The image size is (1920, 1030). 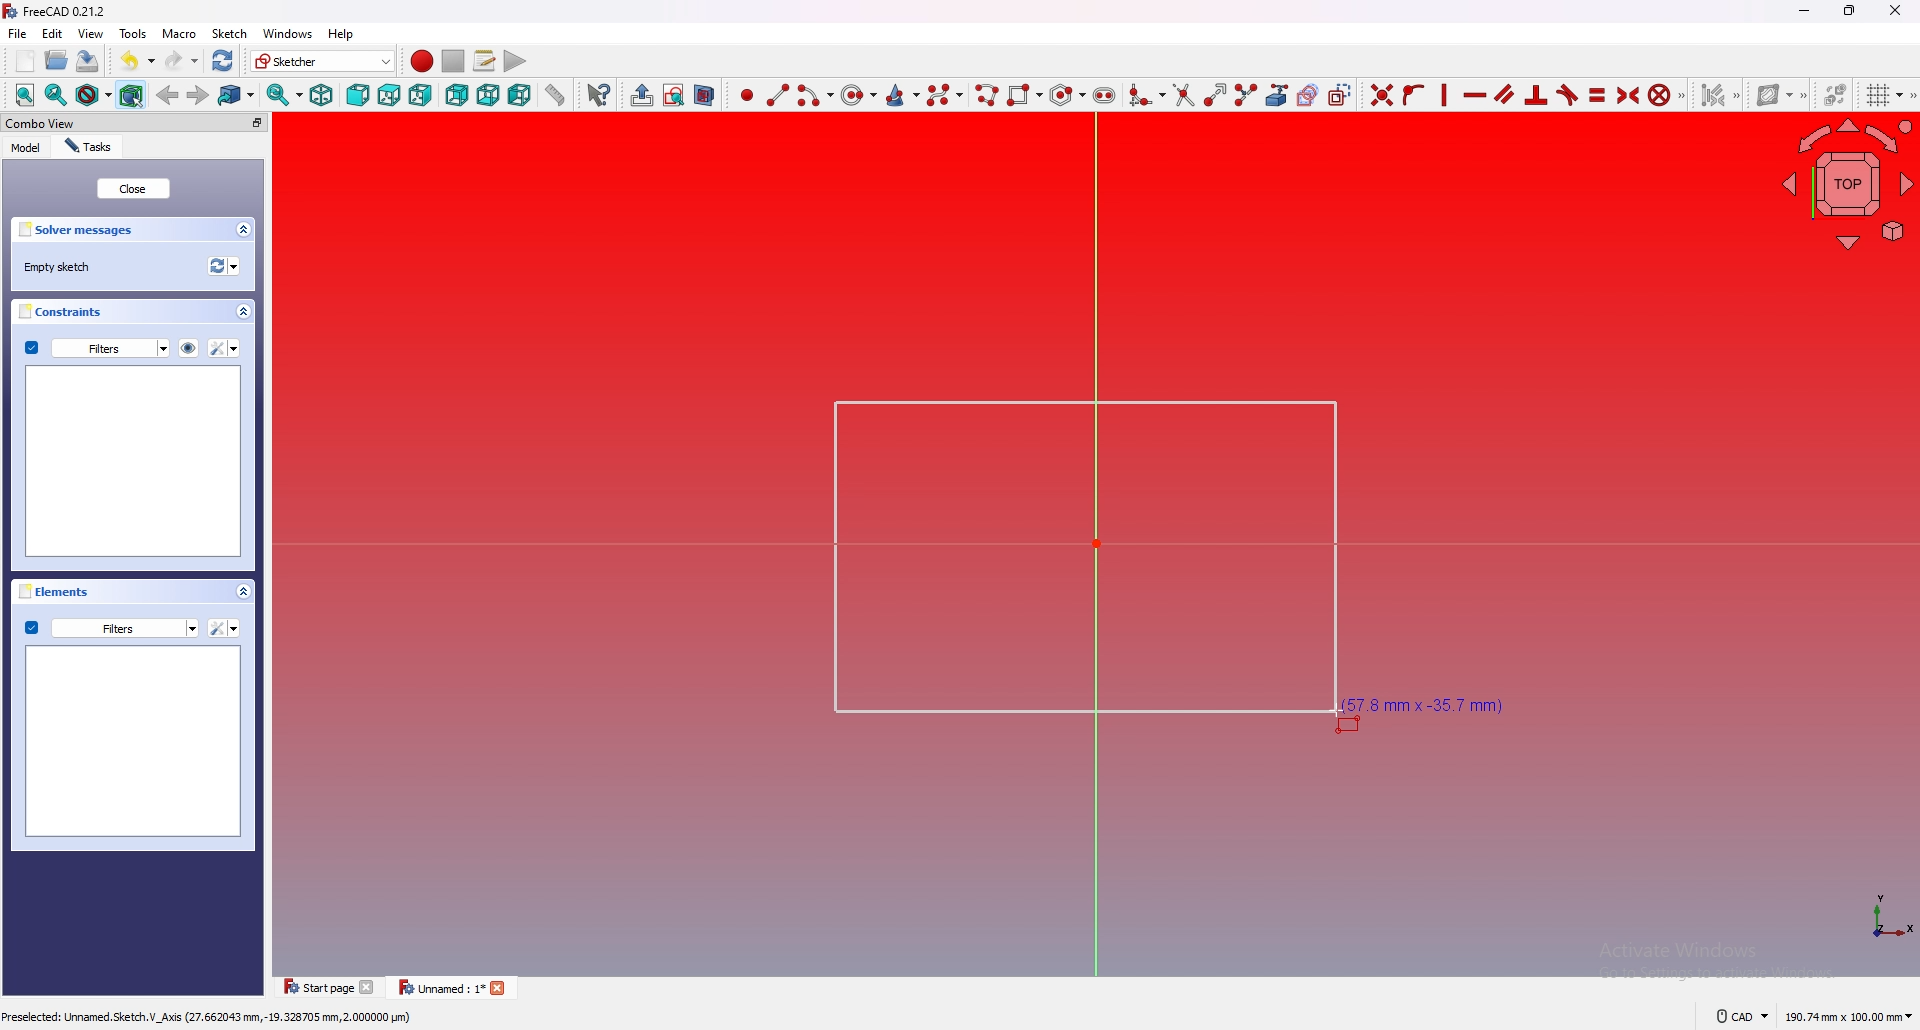 I want to click on left, so click(x=520, y=94).